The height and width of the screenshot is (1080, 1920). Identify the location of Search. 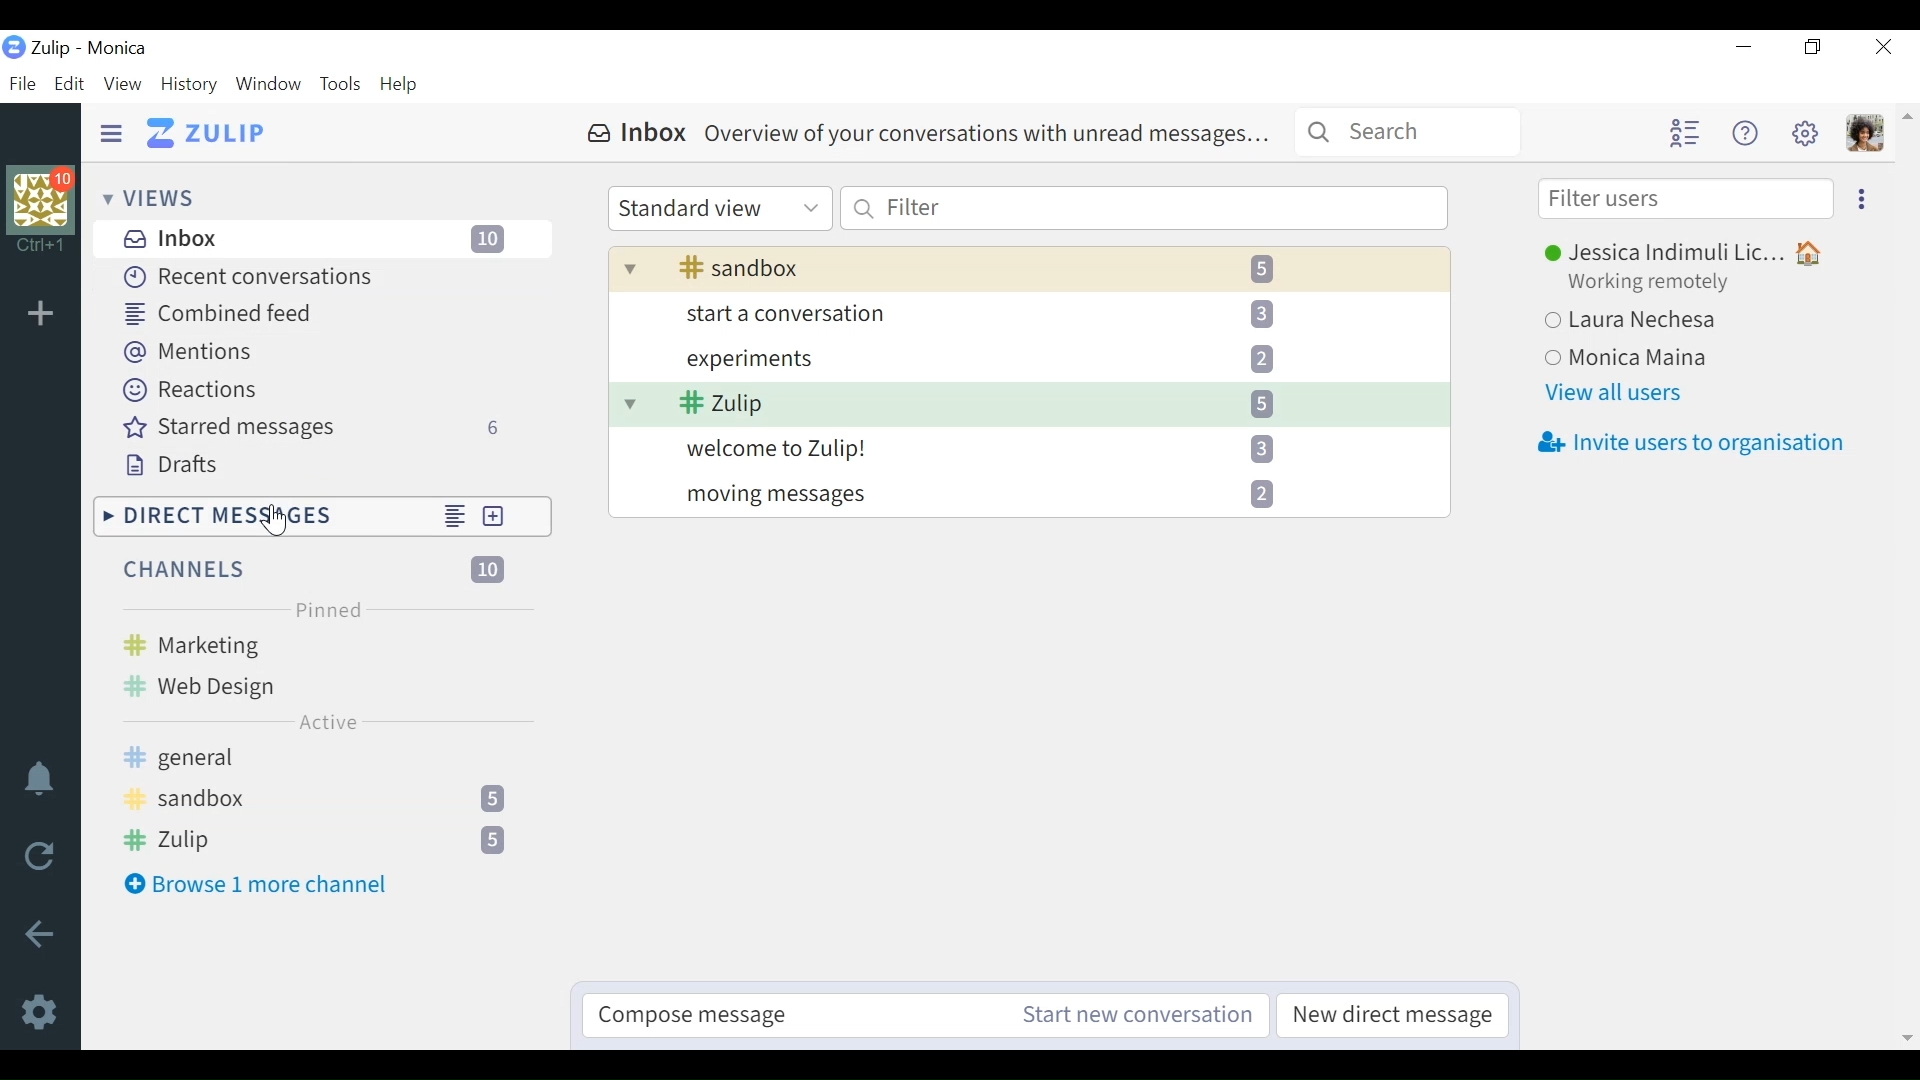
(1408, 133).